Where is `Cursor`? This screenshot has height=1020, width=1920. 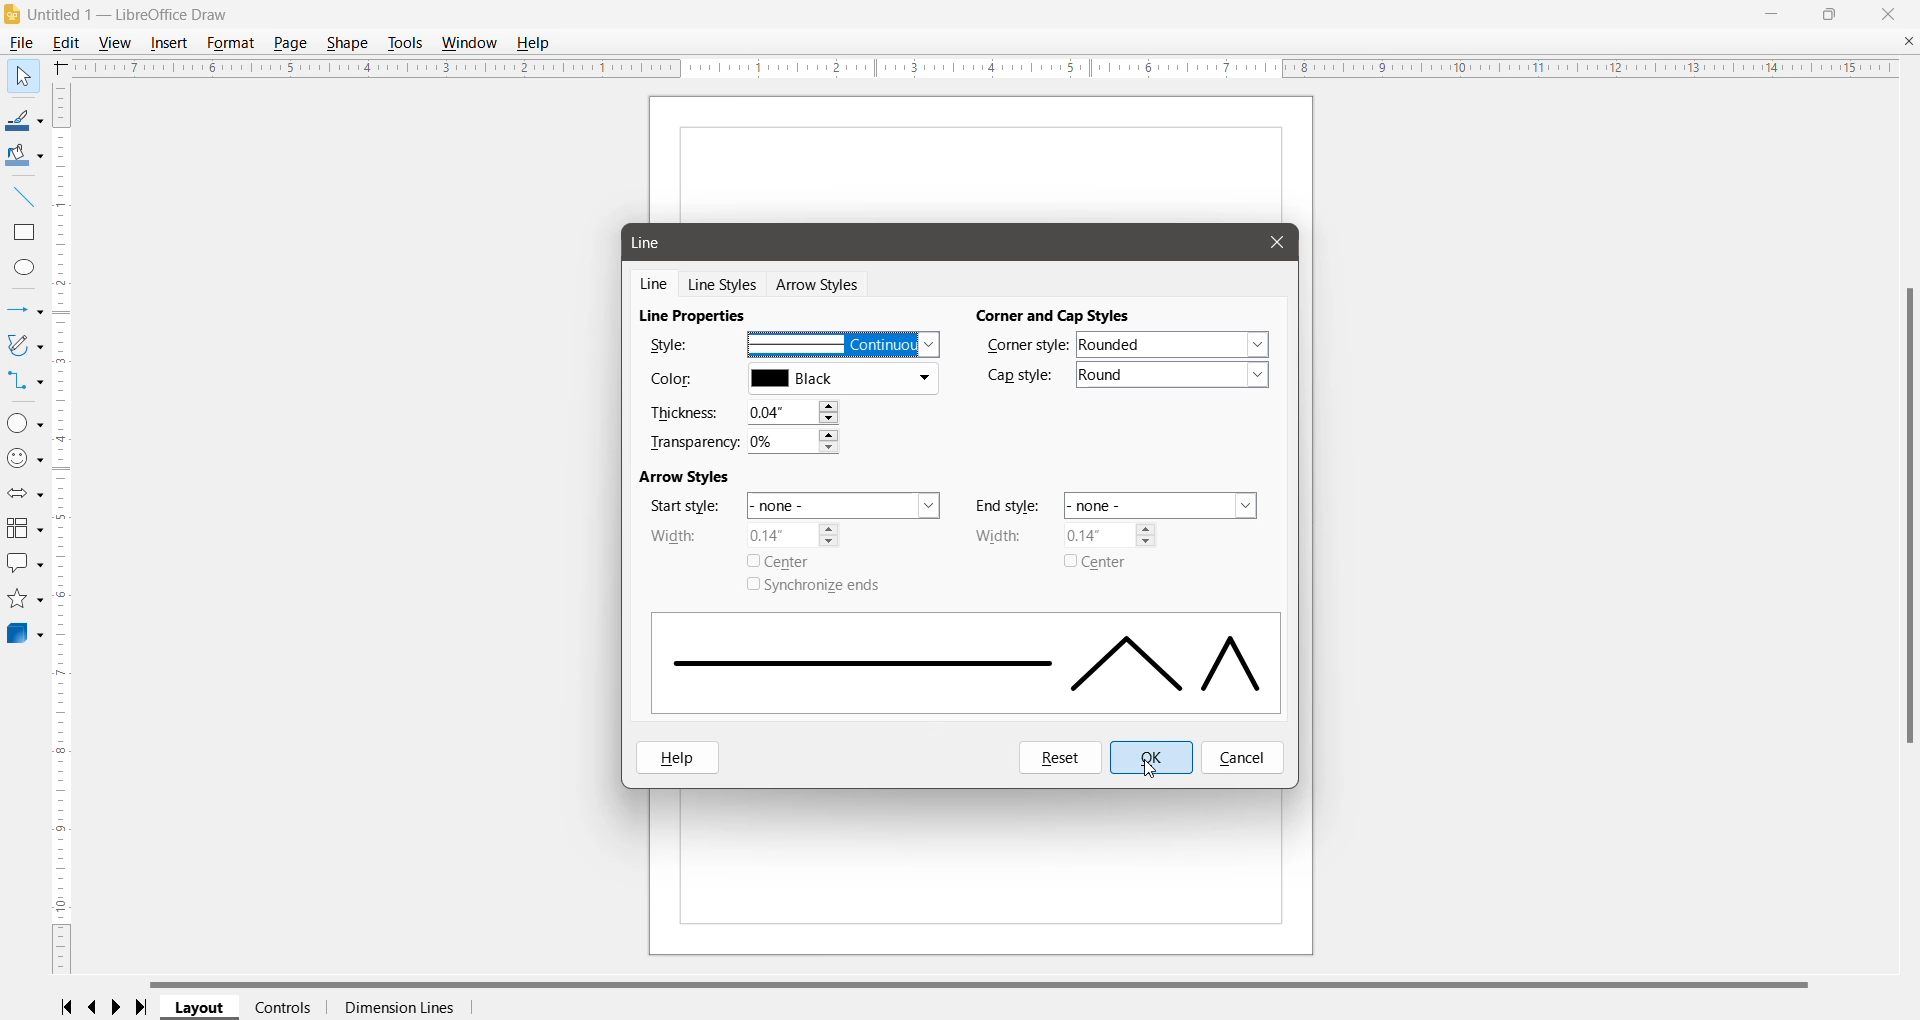
Cursor is located at coordinates (1274, 243).